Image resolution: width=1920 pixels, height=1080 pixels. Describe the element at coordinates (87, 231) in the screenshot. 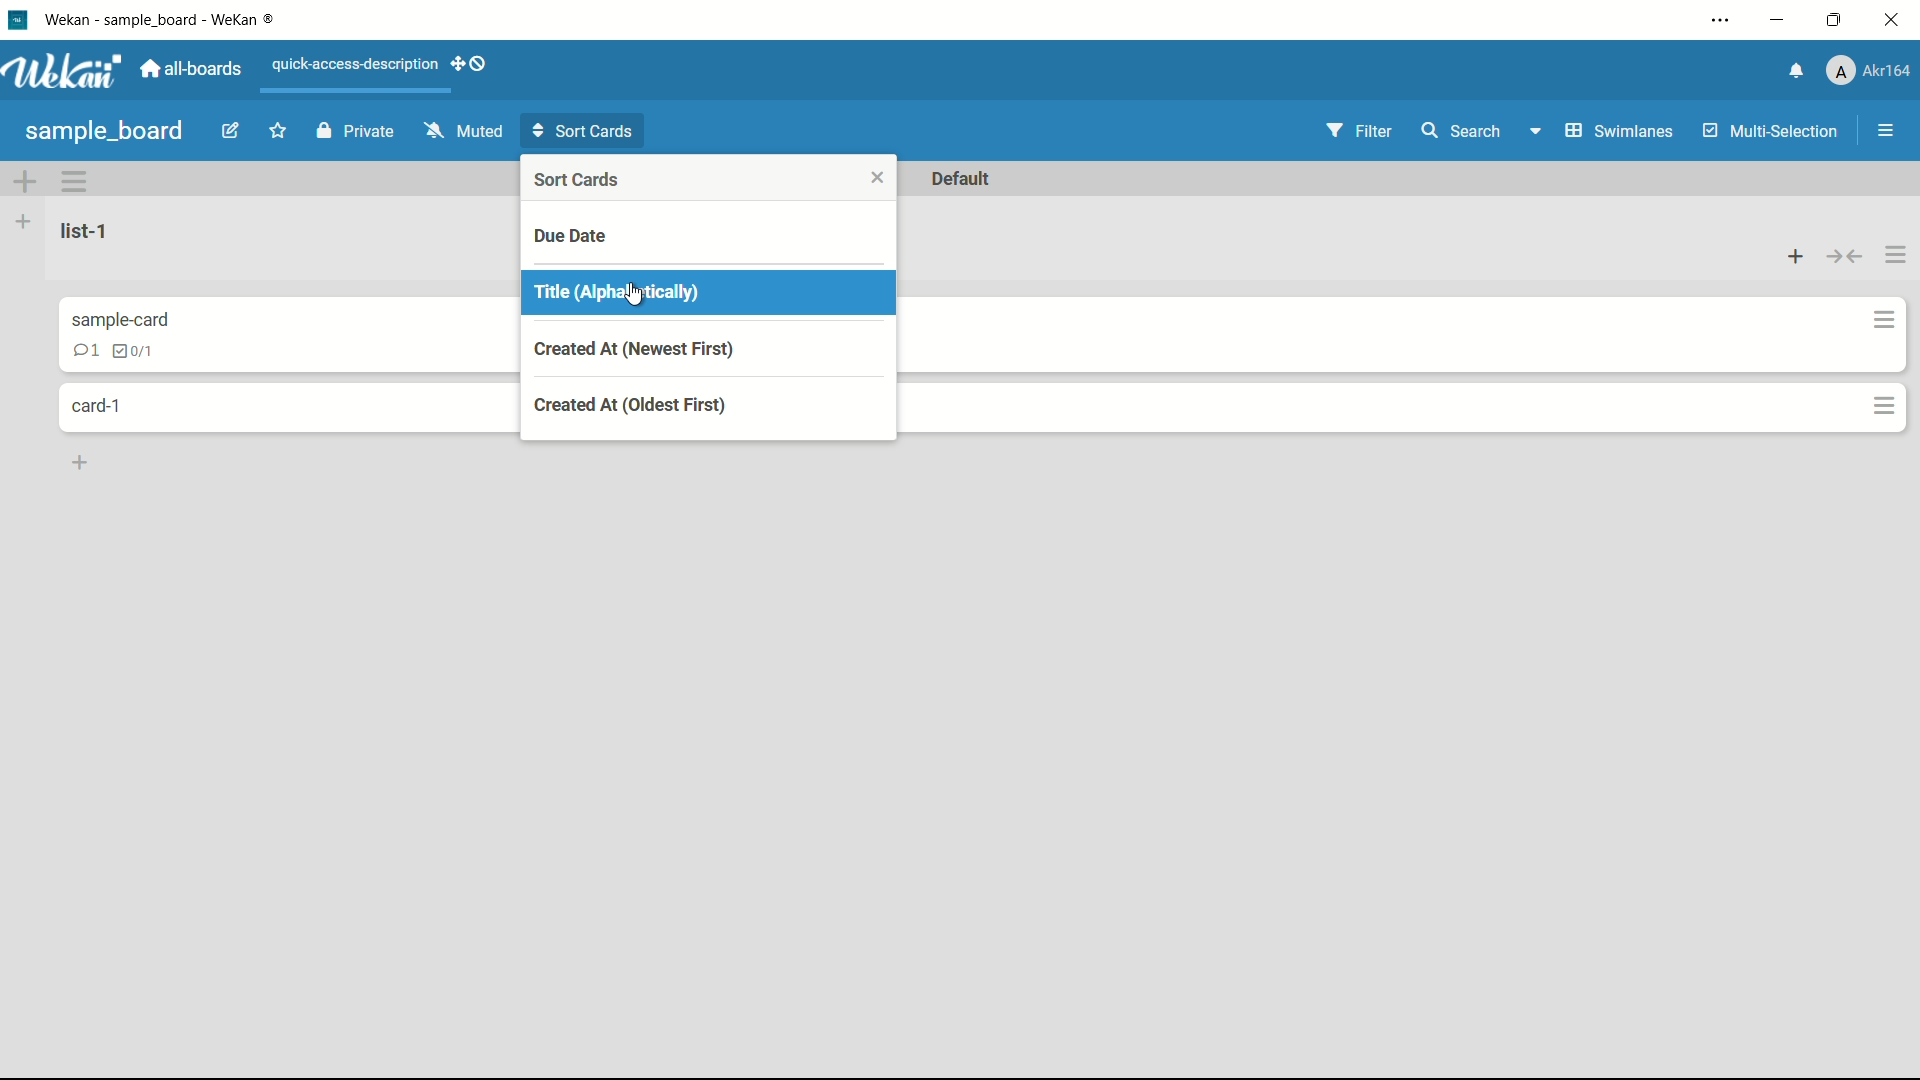

I see `list-1` at that location.